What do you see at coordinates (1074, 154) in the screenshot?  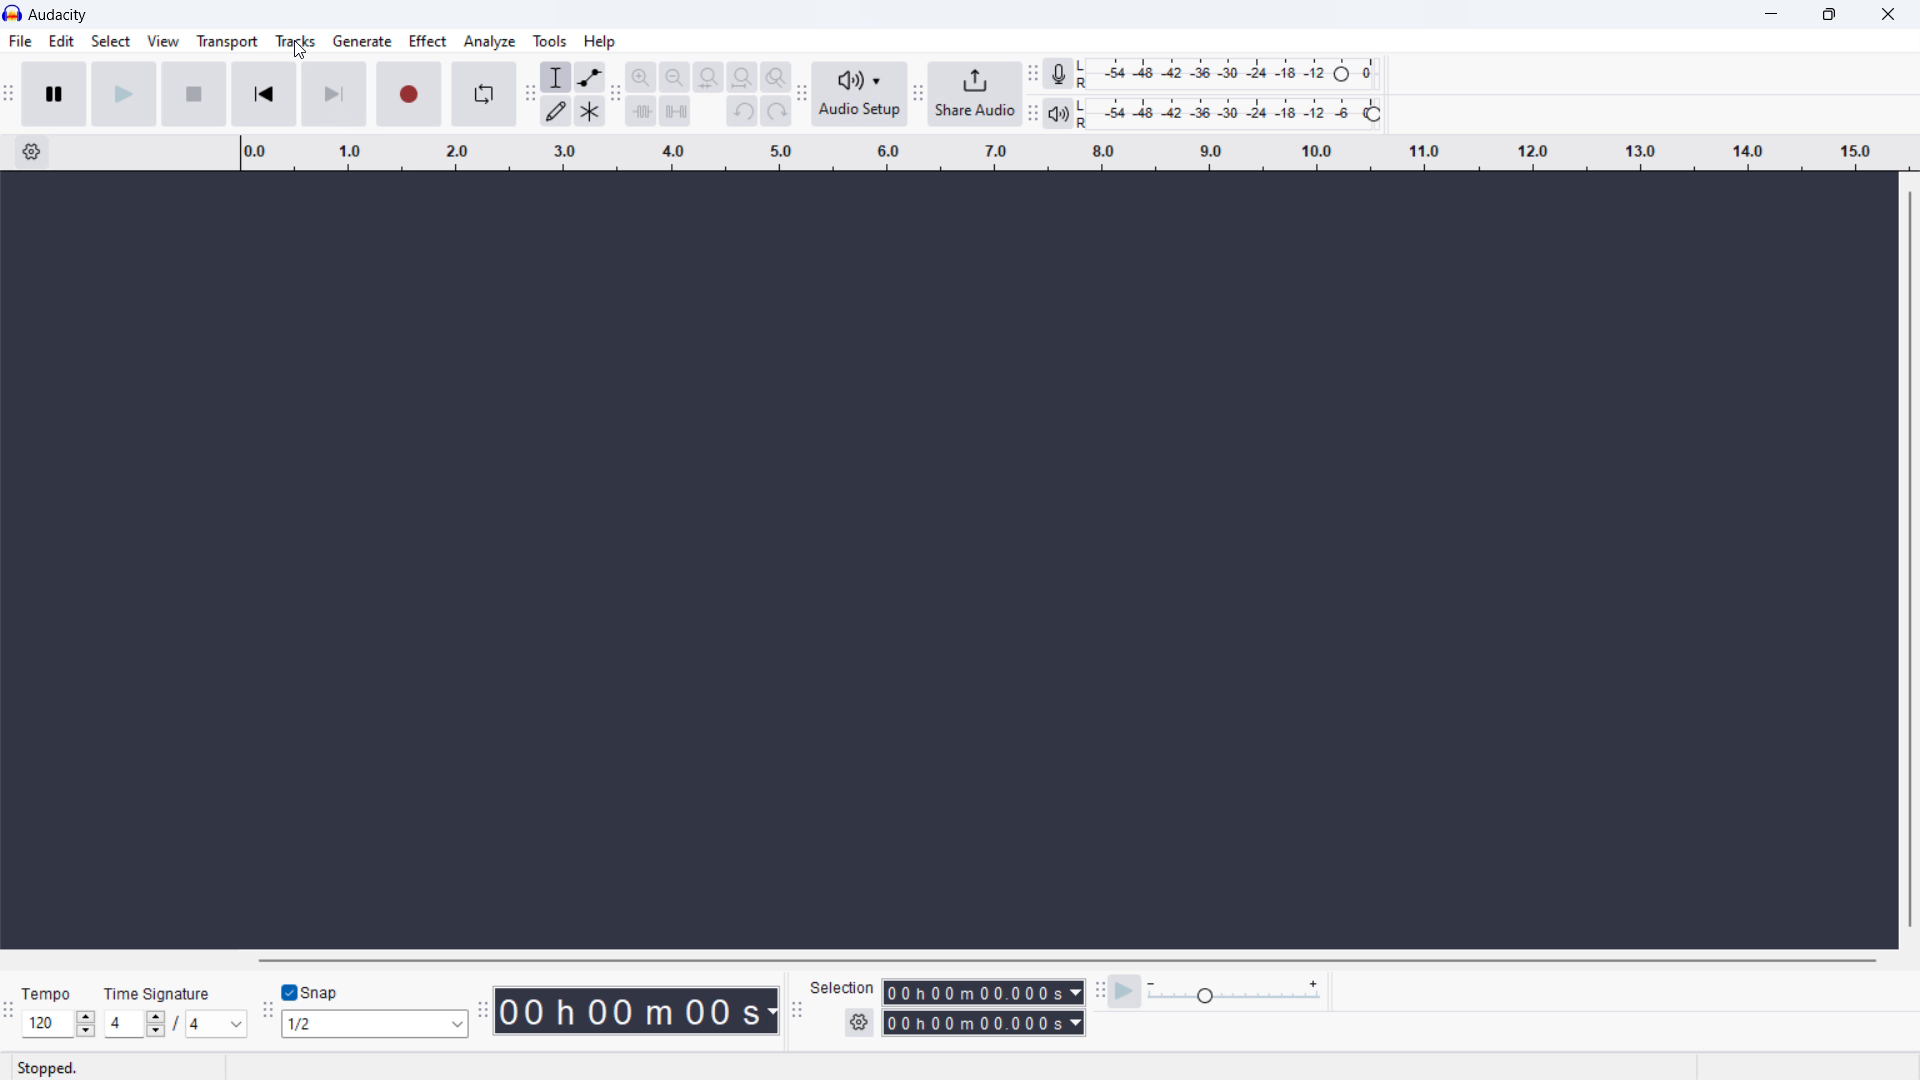 I see `time line` at bounding box center [1074, 154].